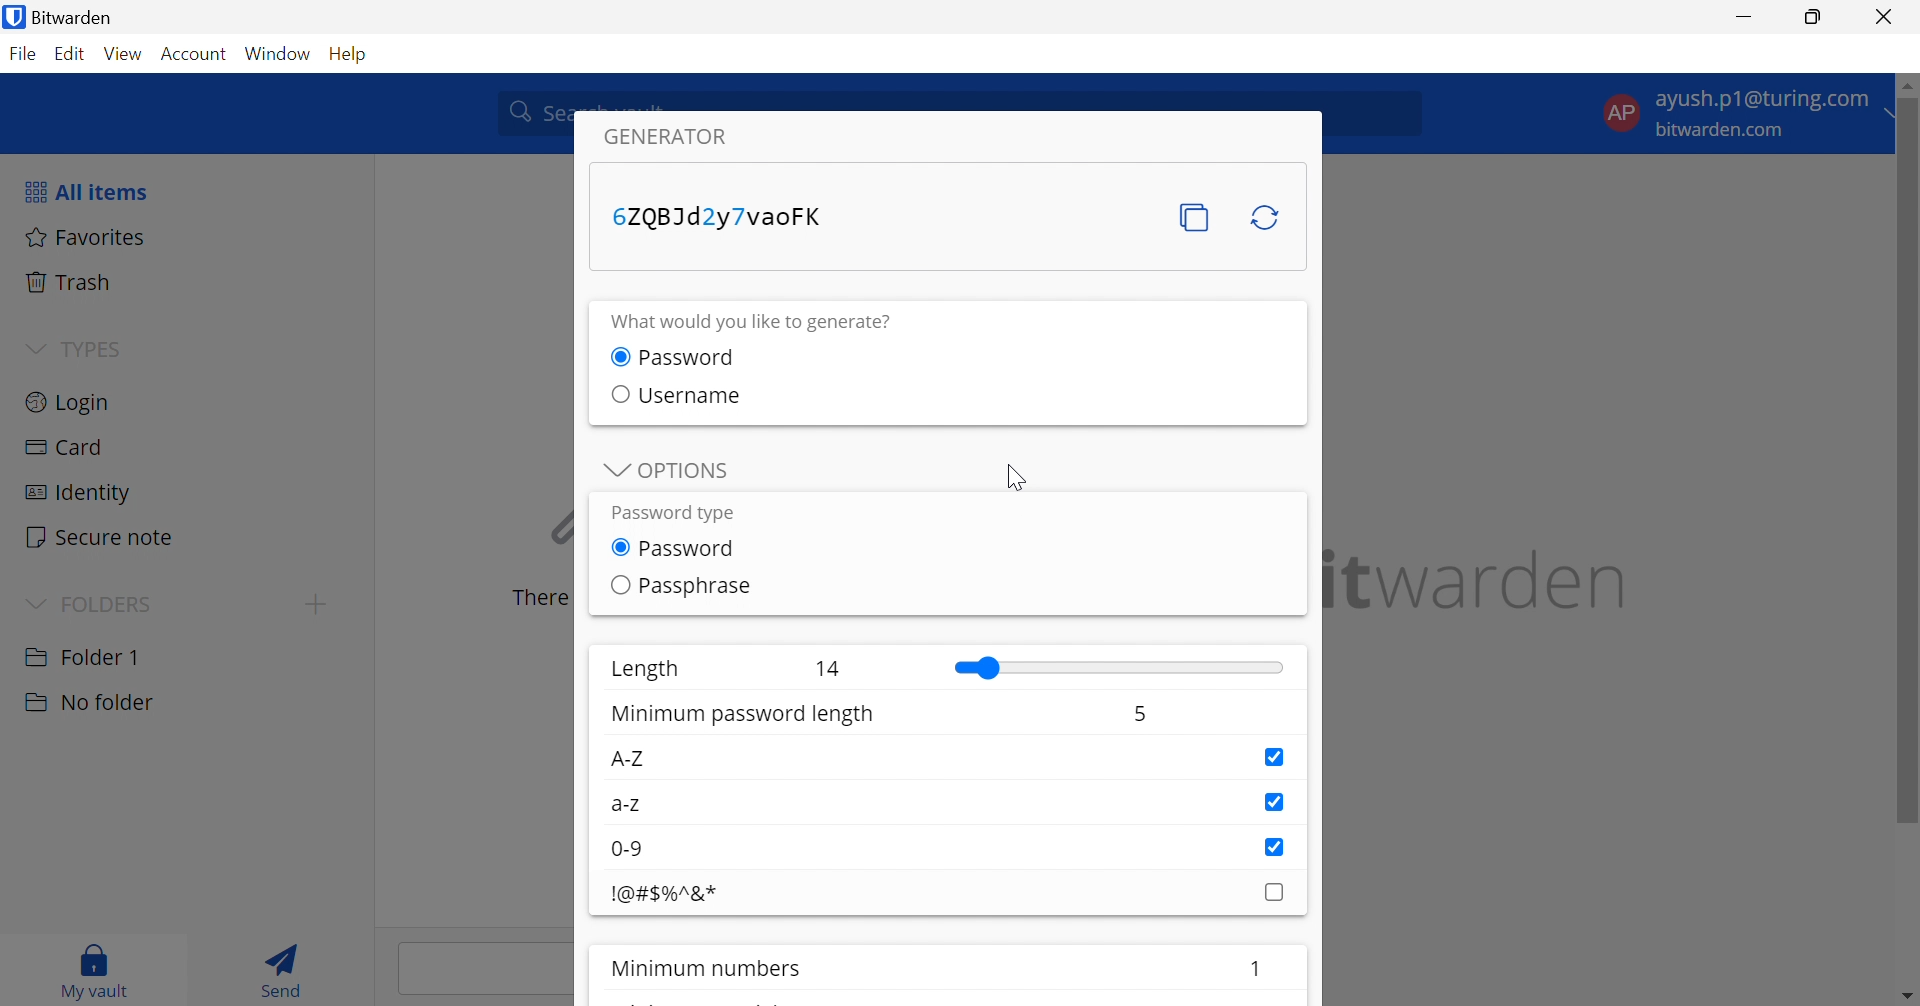 This screenshot has height=1006, width=1920. What do you see at coordinates (687, 469) in the screenshot?
I see `` at bounding box center [687, 469].